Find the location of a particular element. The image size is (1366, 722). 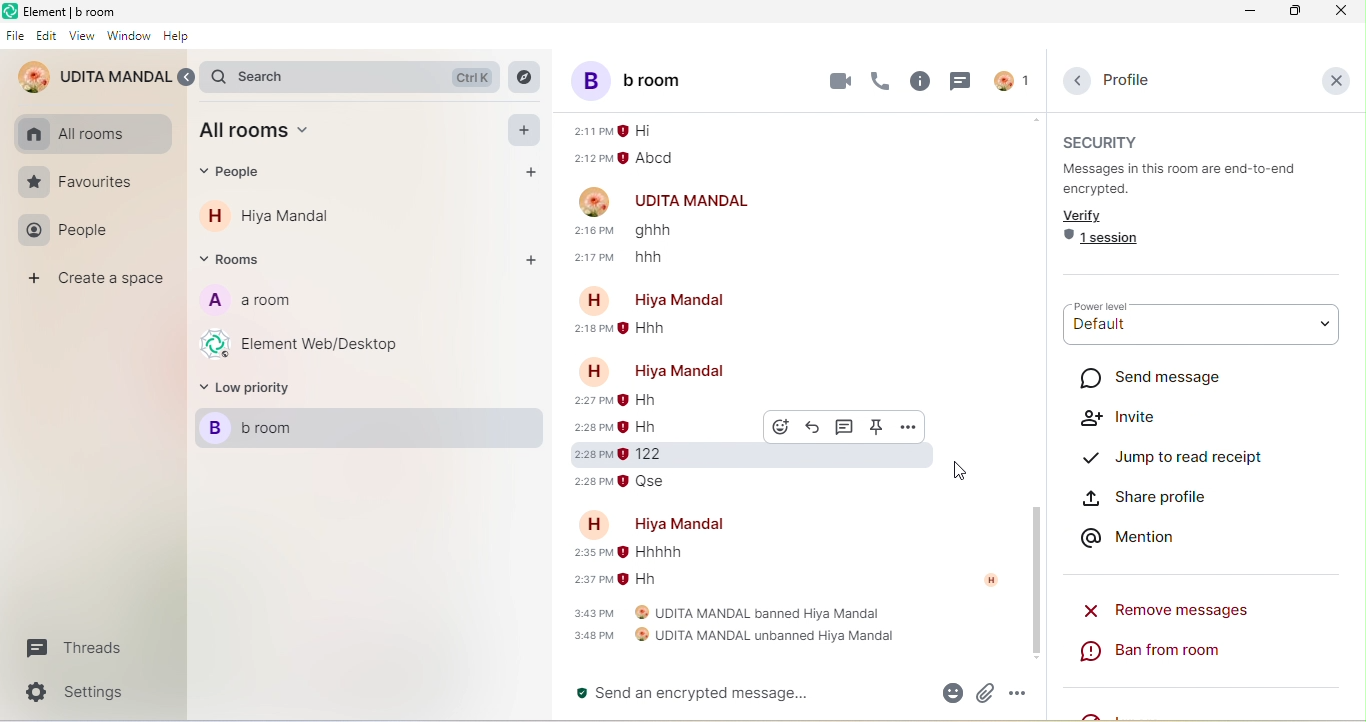

view is located at coordinates (84, 35).